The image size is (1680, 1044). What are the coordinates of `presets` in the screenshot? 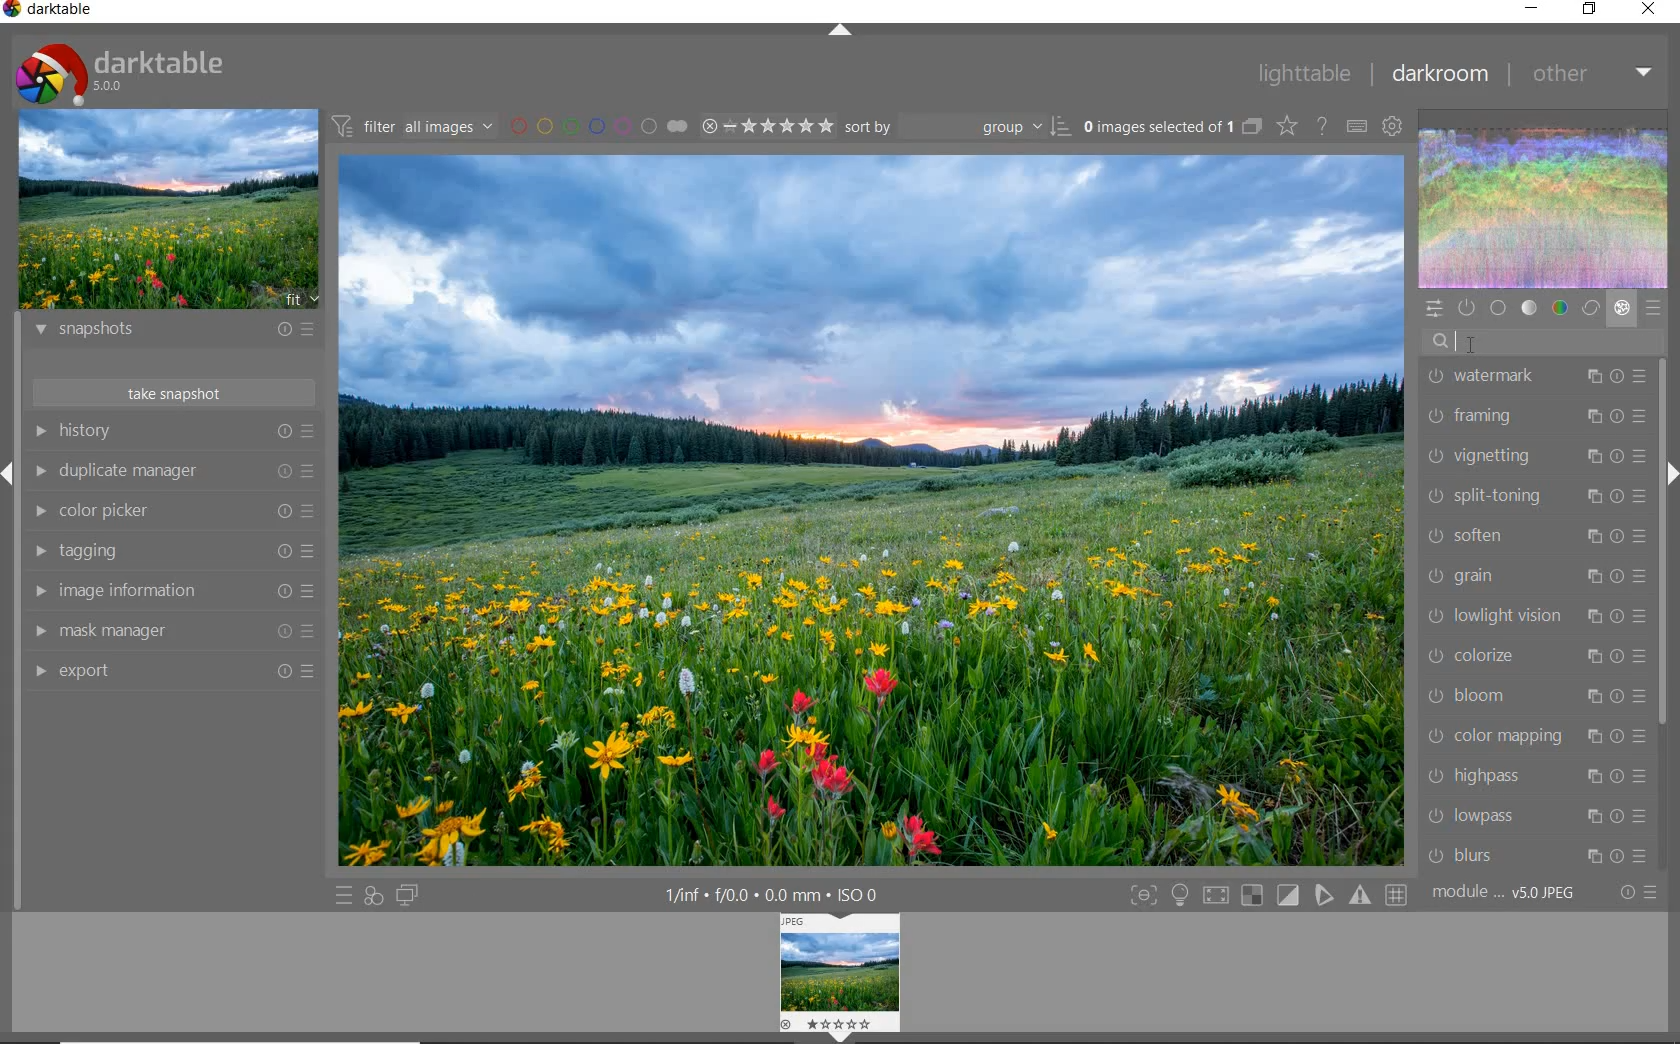 It's located at (1654, 309).